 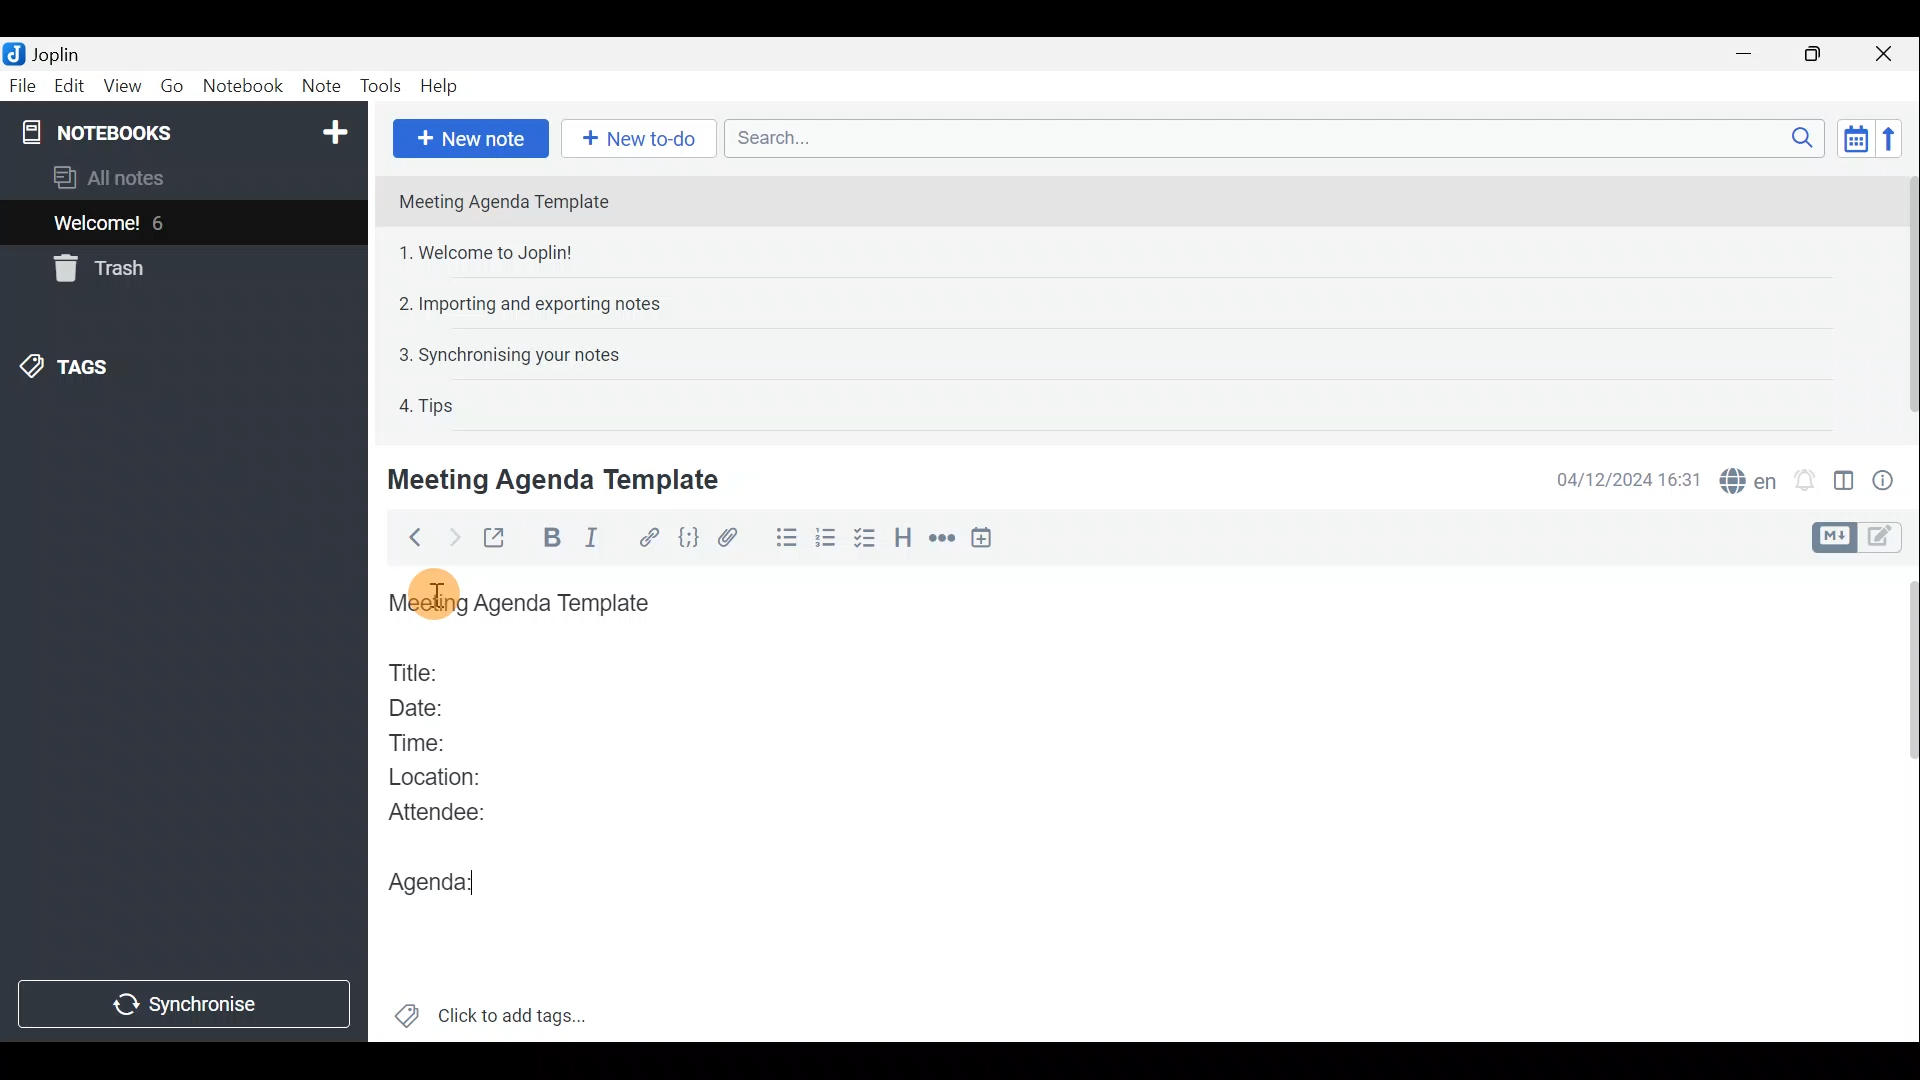 What do you see at coordinates (1885, 539) in the screenshot?
I see `Toggle editors` at bounding box center [1885, 539].